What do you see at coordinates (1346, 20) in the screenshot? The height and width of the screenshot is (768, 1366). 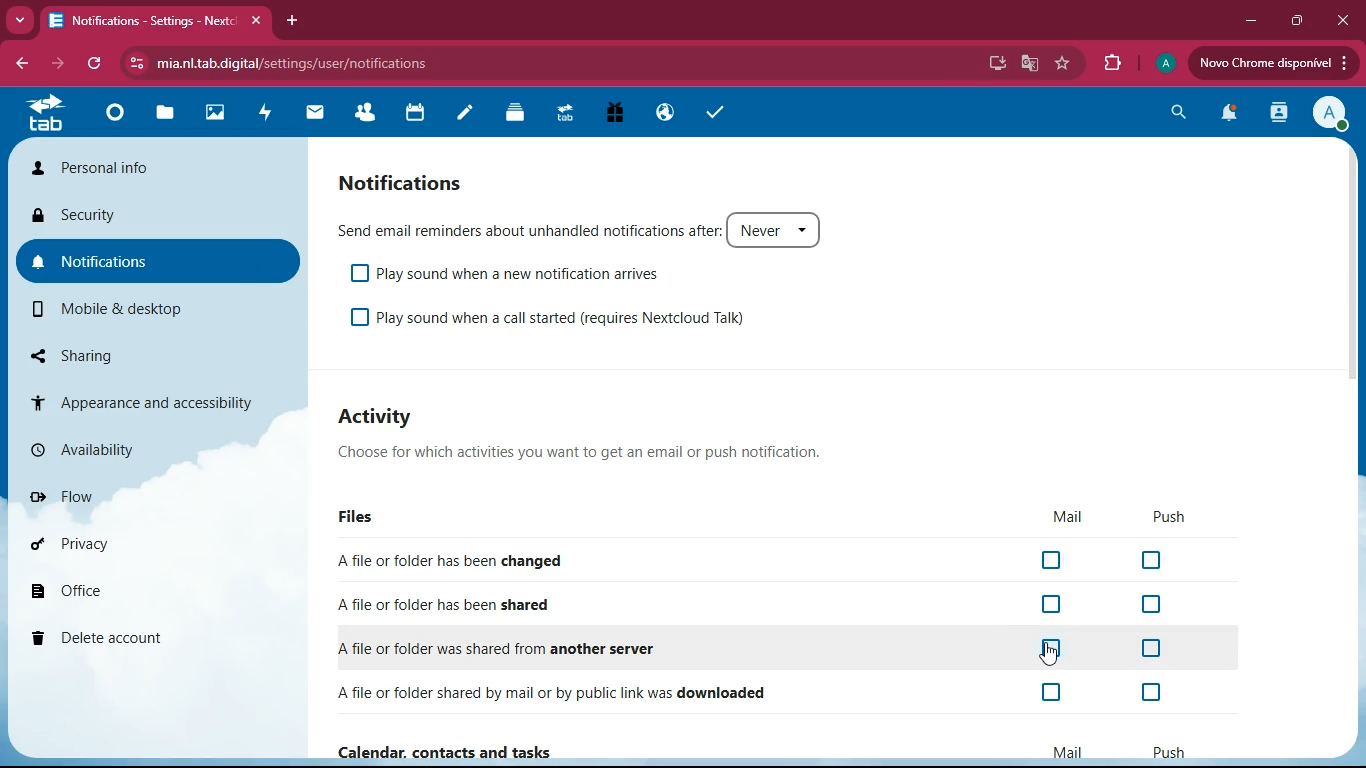 I see `close` at bounding box center [1346, 20].